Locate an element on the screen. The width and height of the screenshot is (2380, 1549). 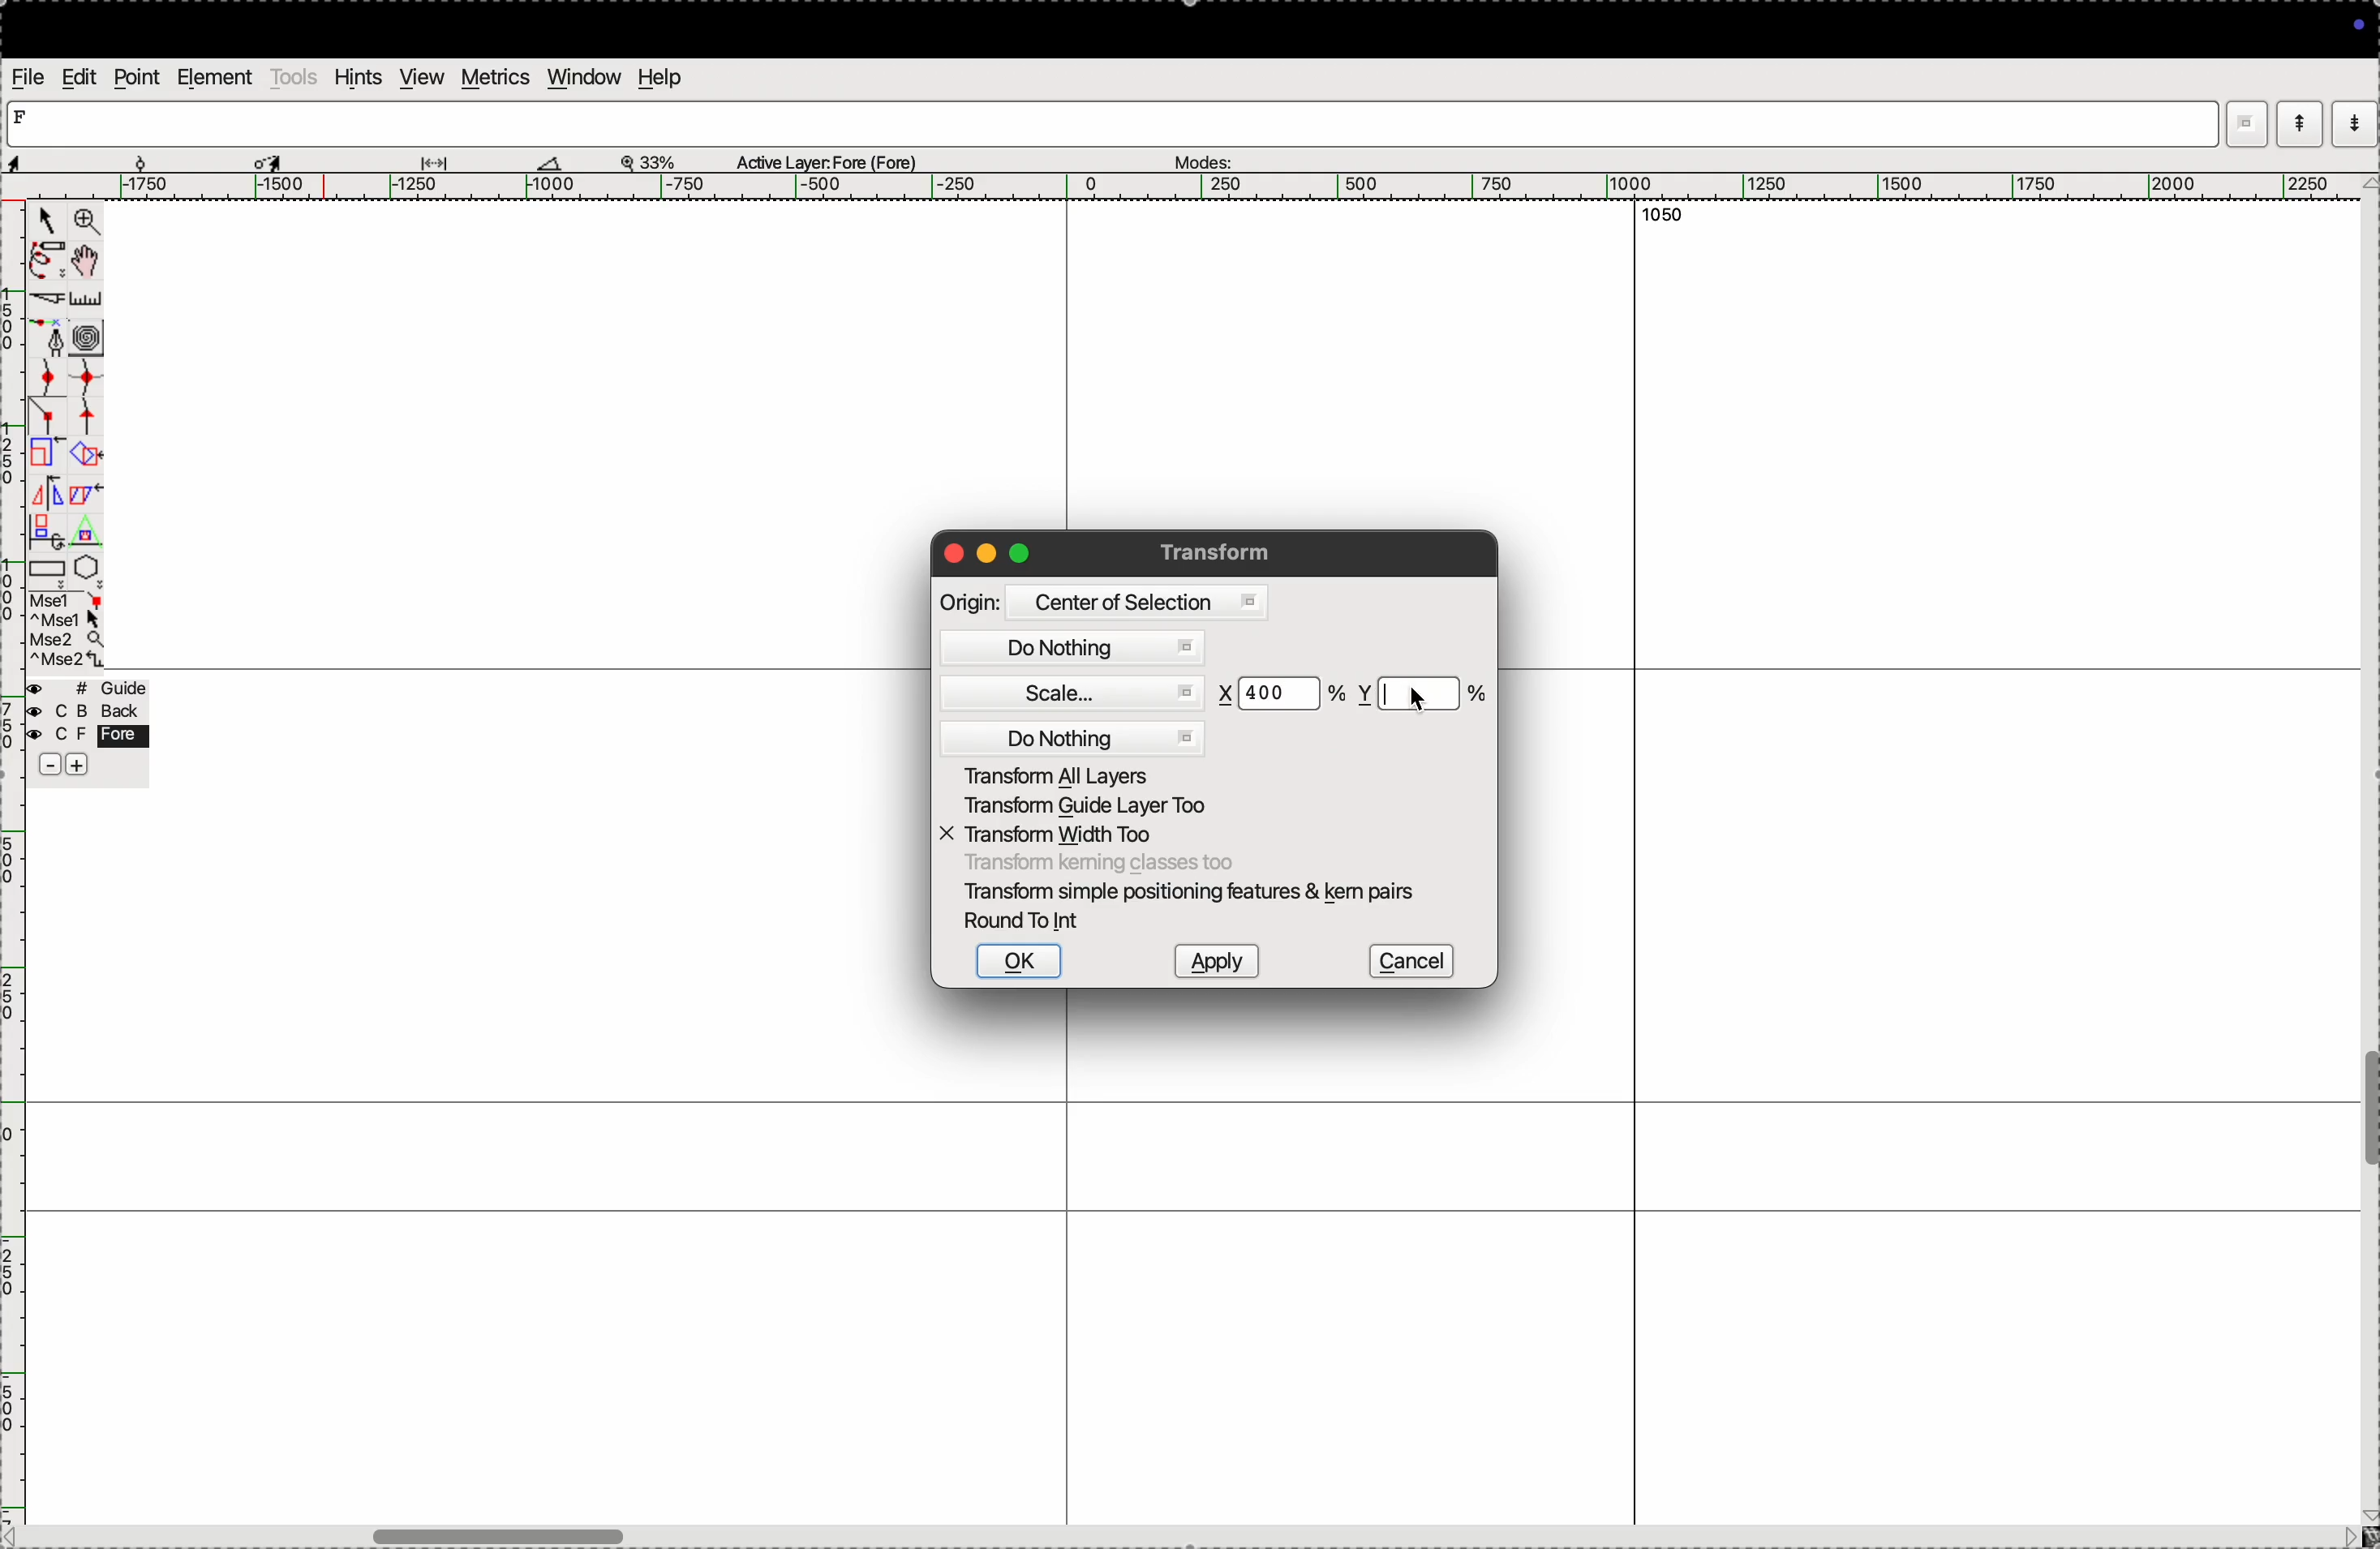
window is located at coordinates (585, 77).